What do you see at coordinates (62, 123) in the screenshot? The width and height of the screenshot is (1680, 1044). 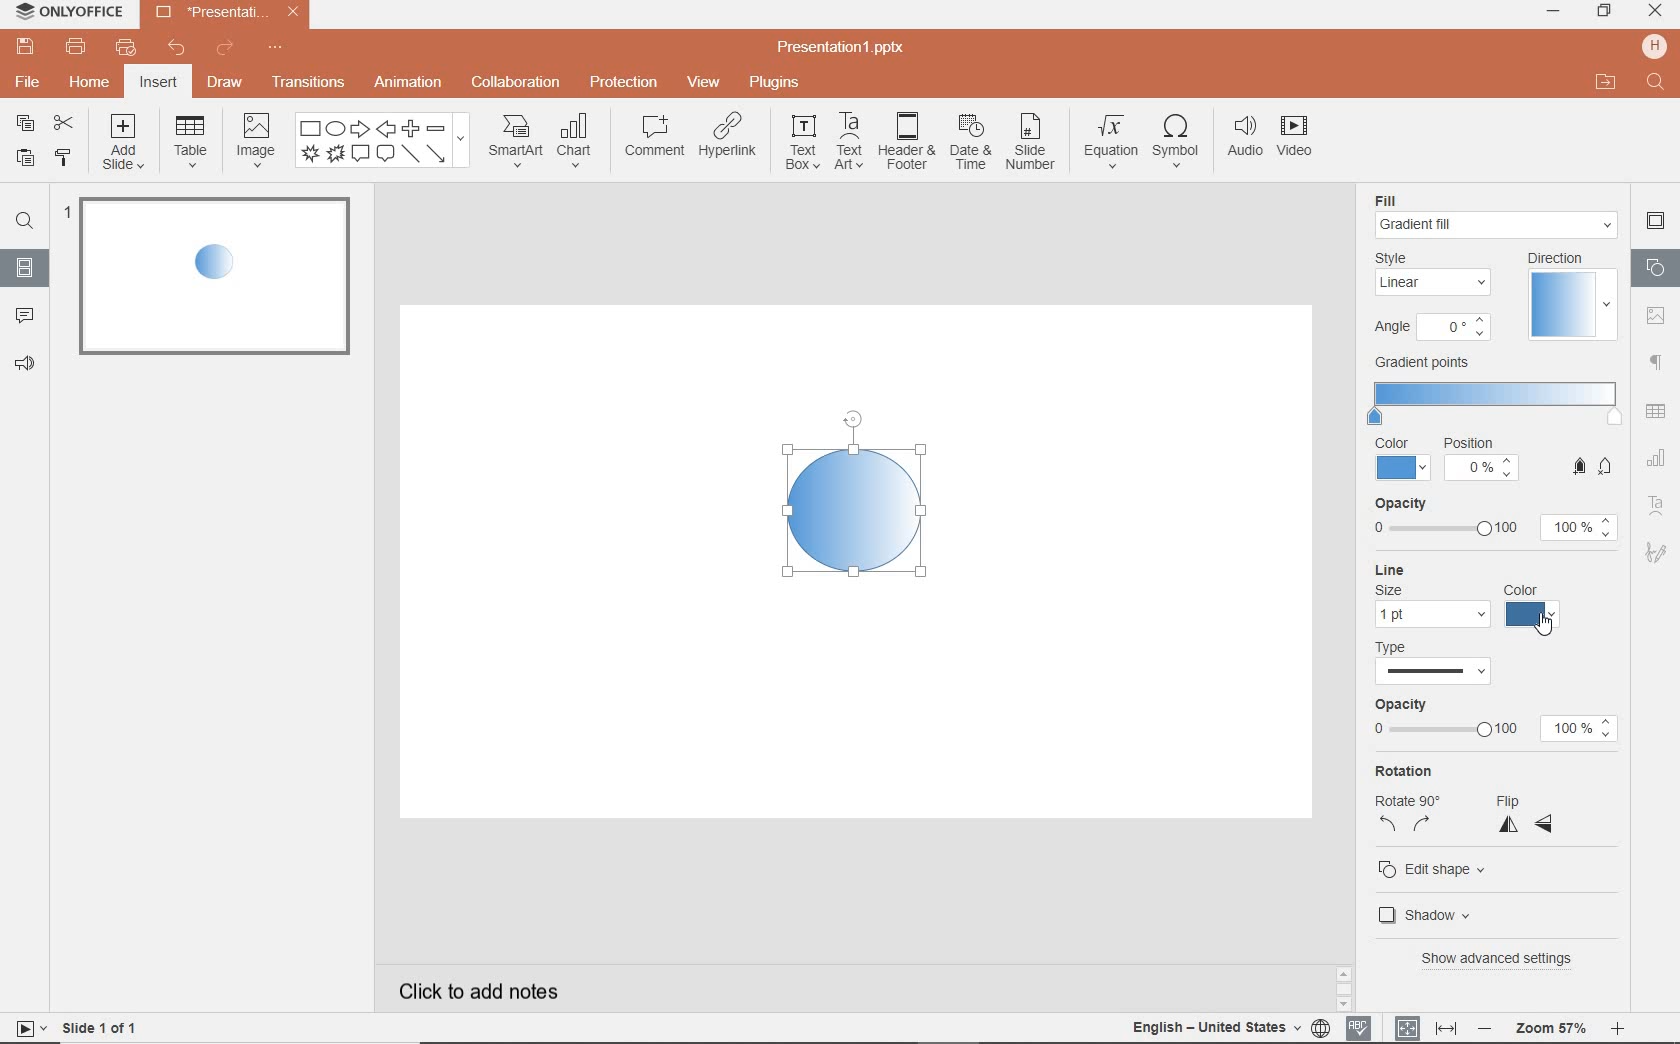 I see `cut` at bounding box center [62, 123].